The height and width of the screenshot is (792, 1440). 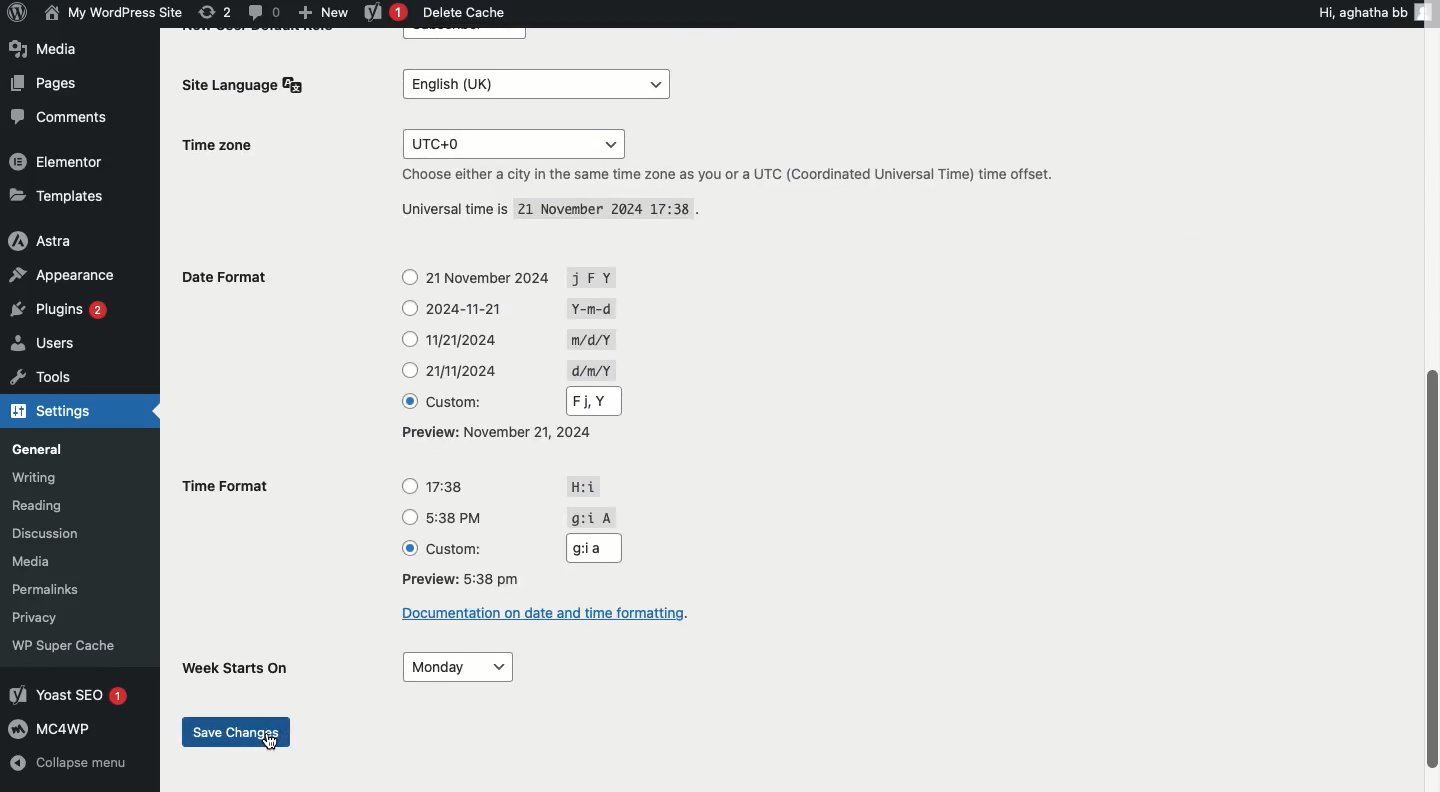 What do you see at coordinates (64, 450) in the screenshot?
I see `General` at bounding box center [64, 450].